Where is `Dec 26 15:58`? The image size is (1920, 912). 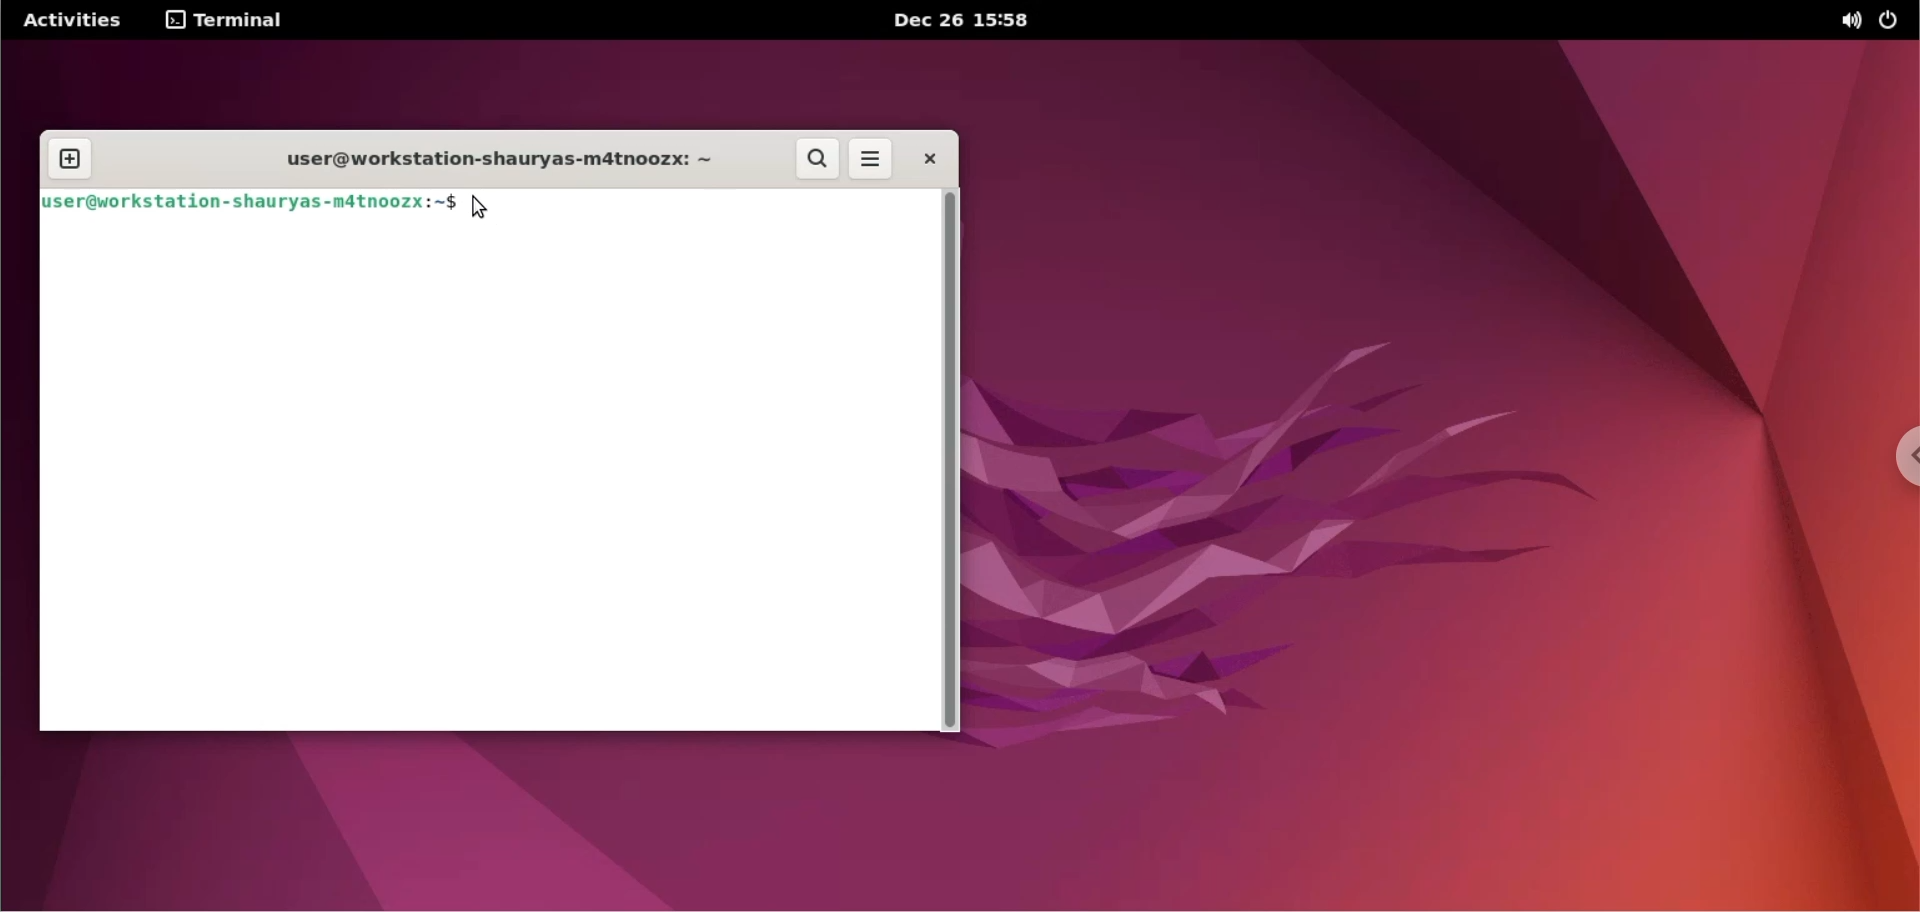
Dec 26 15:58 is located at coordinates (965, 21).